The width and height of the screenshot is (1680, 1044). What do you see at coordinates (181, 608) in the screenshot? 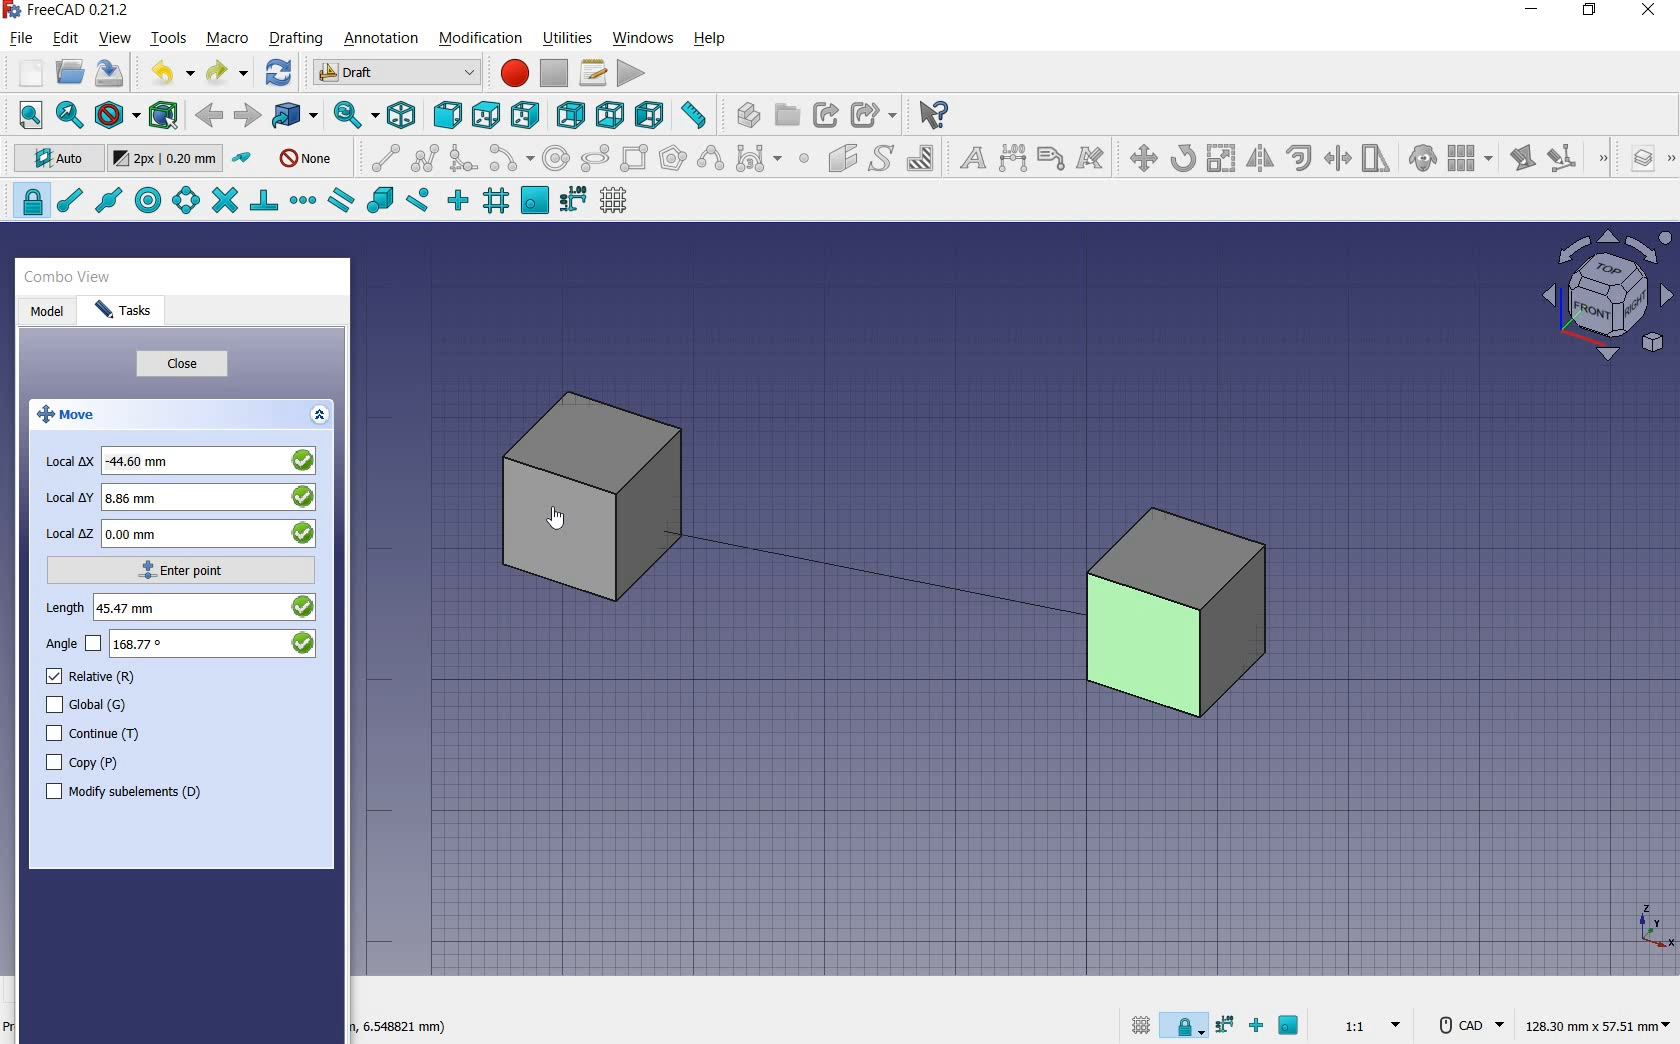
I see `length` at bounding box center [181, 608].